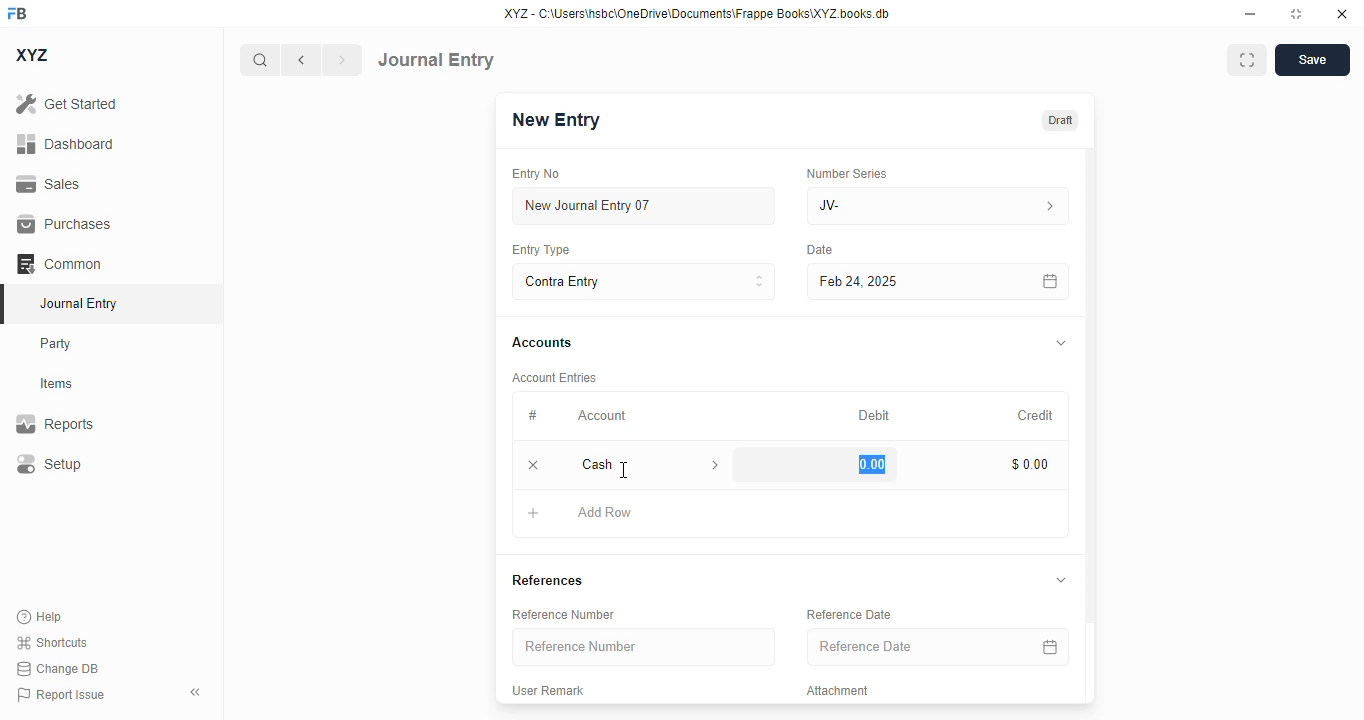 This screenshot has width=1364, height=720. What do you see at coordinates (550, 689) in the screenshot?
I see `user remark` at bounding box center [550, 689].